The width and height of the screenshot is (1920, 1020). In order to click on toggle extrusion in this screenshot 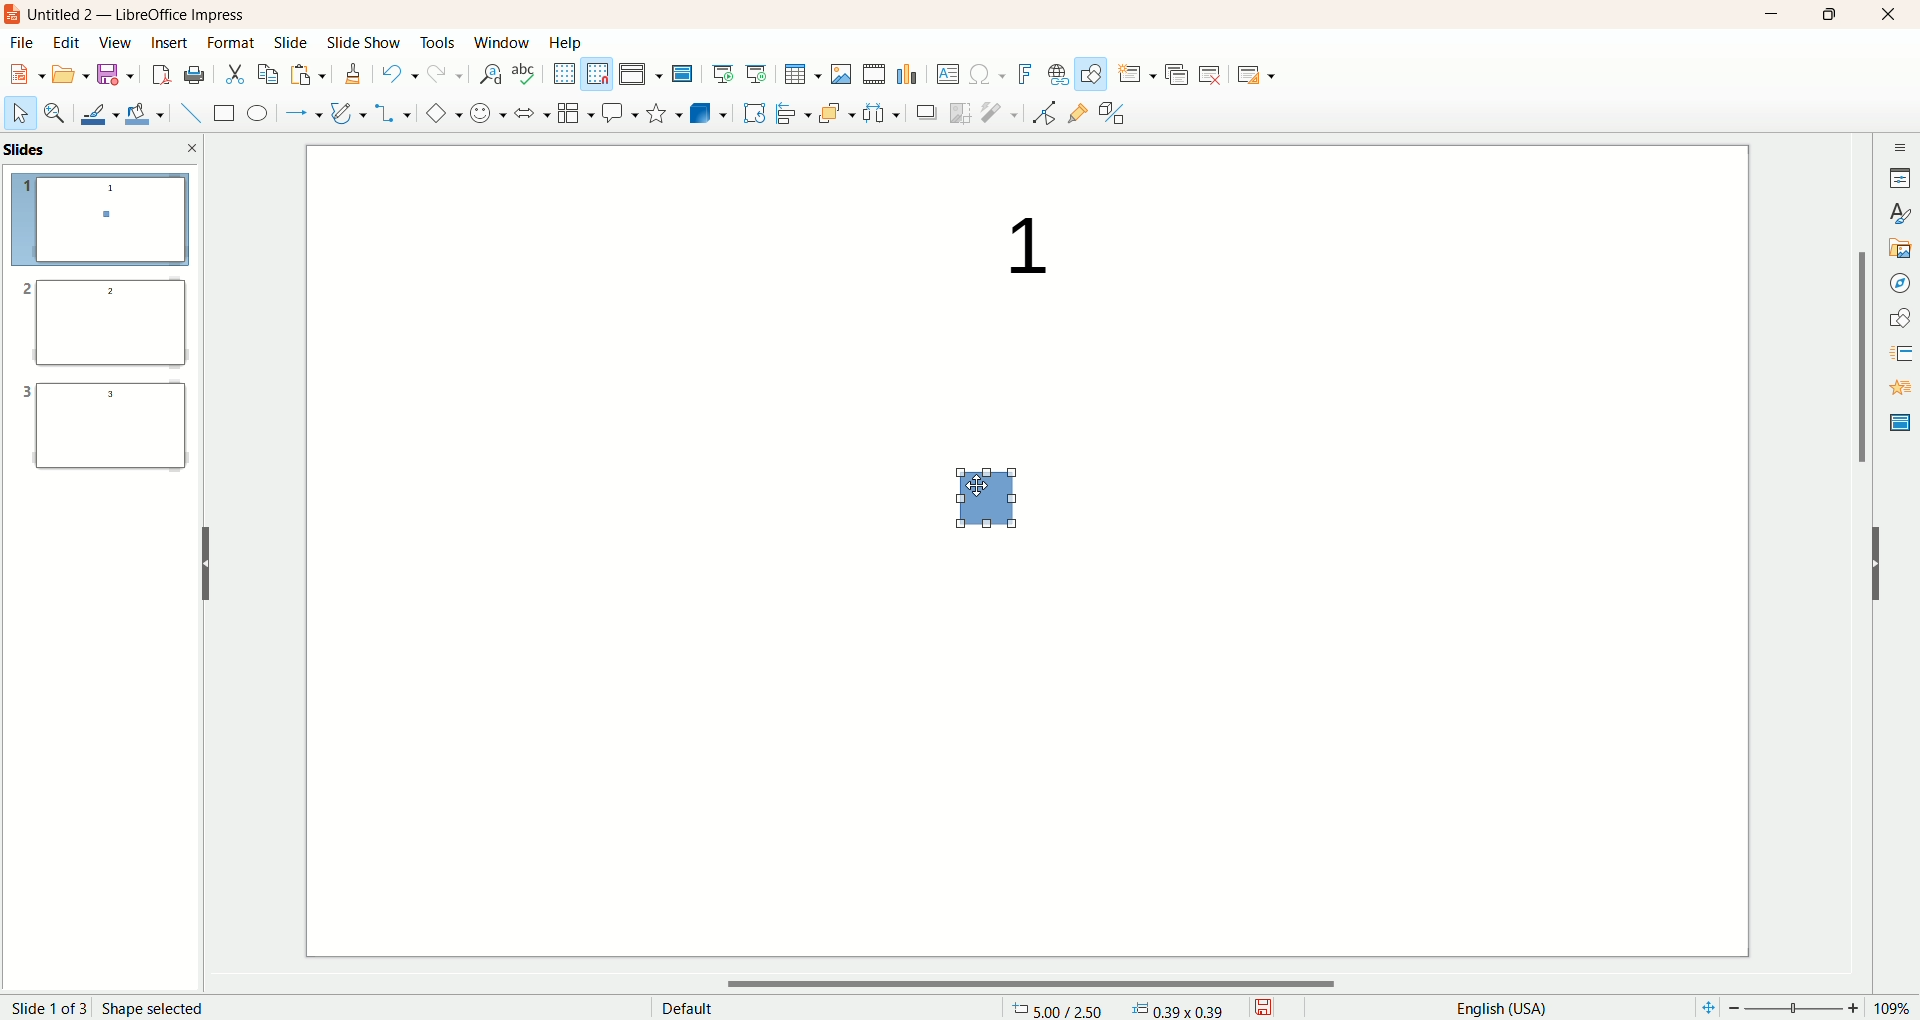, I will do `click(1116, 114)`.